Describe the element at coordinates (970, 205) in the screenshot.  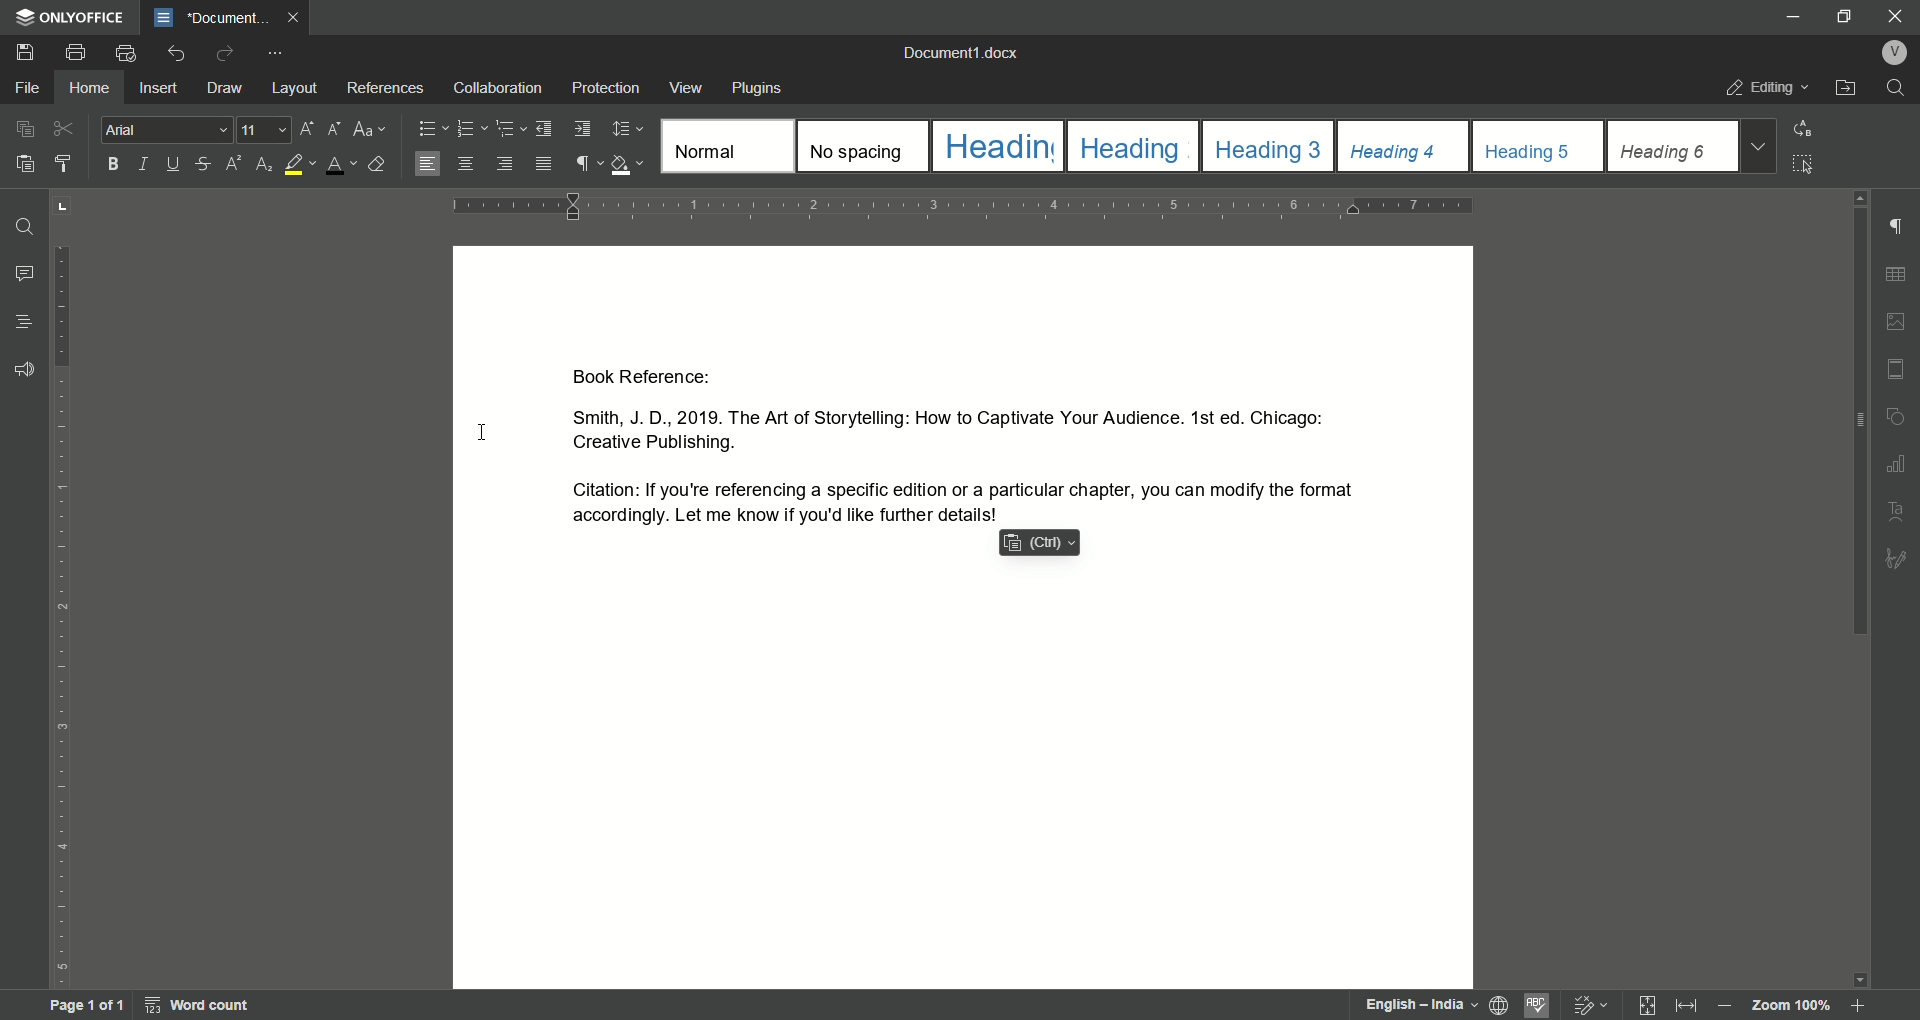
I see `paragraph orientation` at that location.